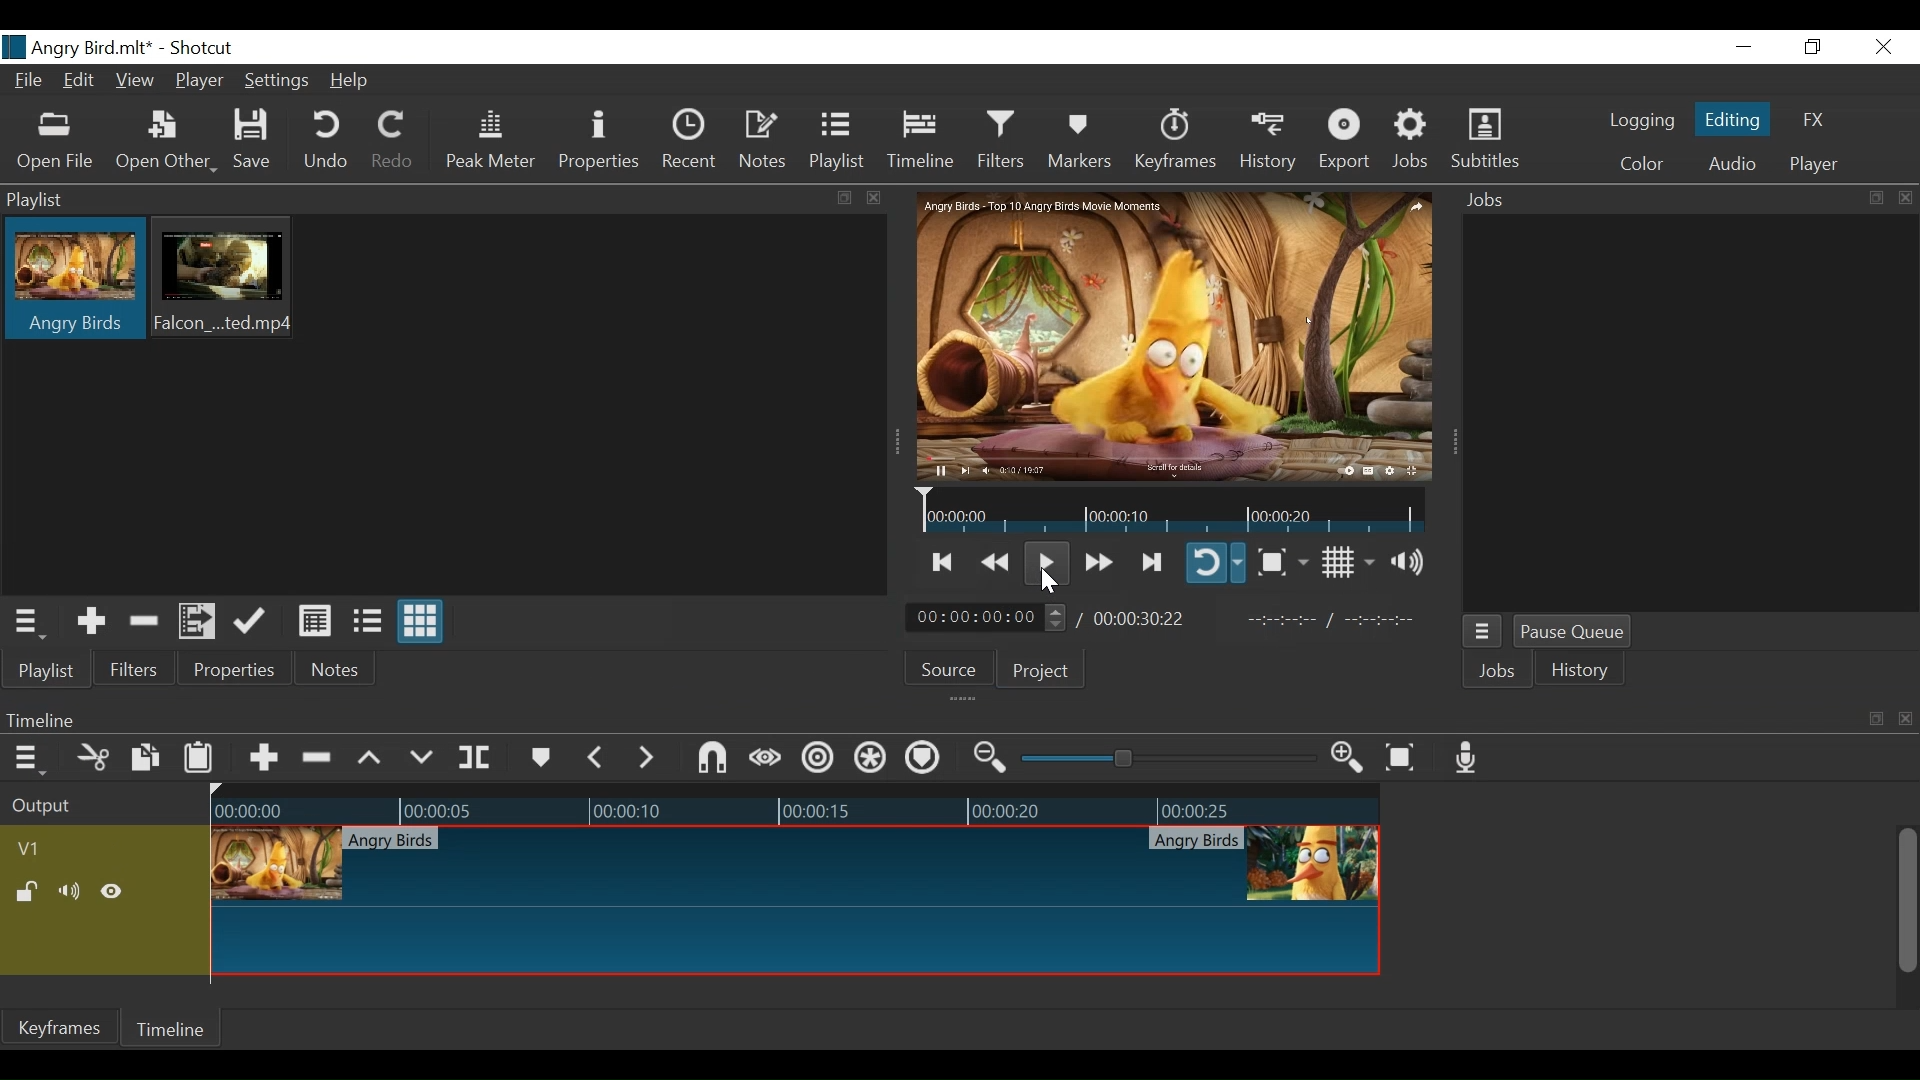  I want to click on Player, so click(1815, 161).